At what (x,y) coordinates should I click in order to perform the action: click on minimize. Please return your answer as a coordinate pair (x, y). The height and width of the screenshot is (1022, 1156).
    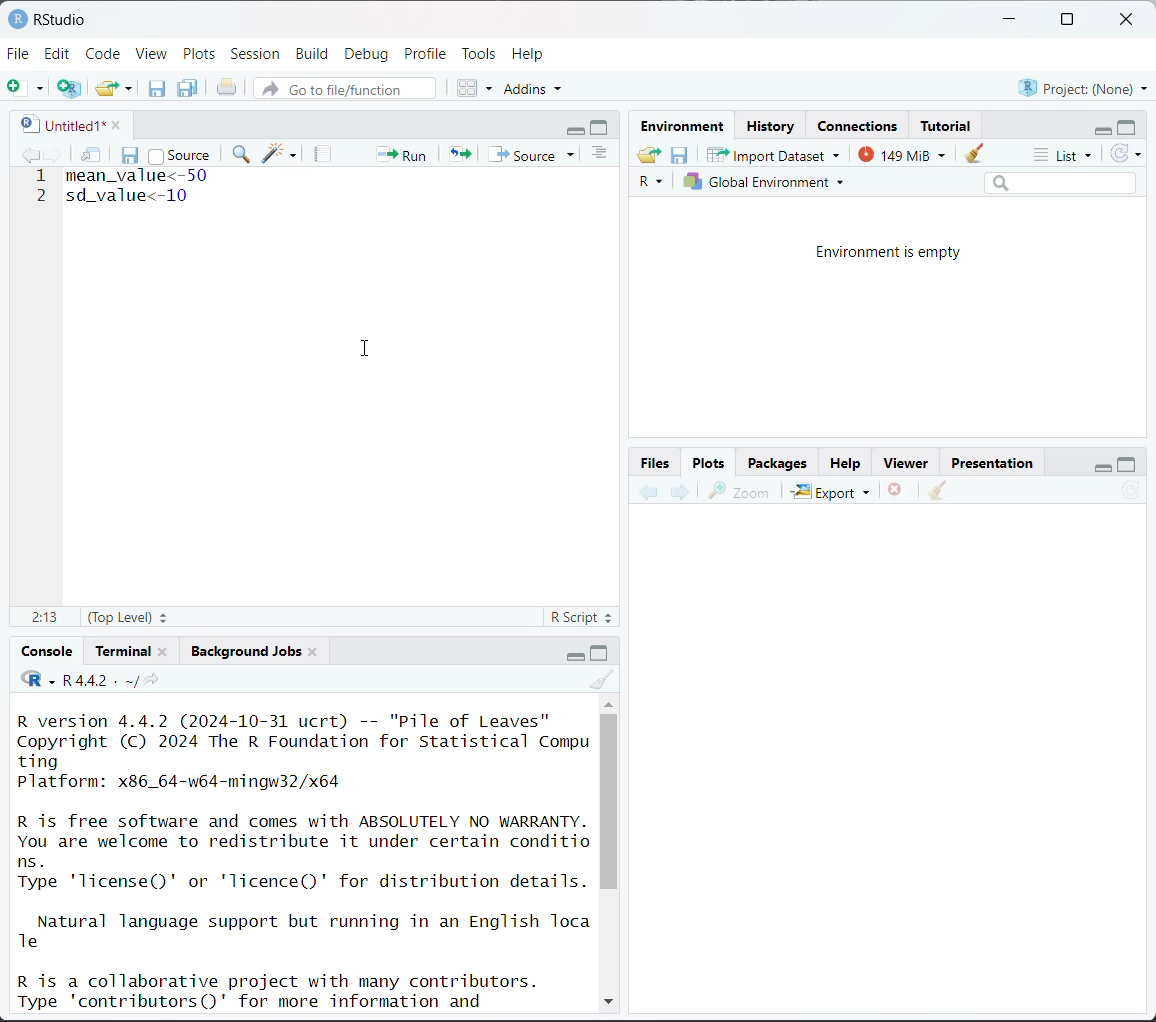
    Looking at the image, I should click on (571, 654).